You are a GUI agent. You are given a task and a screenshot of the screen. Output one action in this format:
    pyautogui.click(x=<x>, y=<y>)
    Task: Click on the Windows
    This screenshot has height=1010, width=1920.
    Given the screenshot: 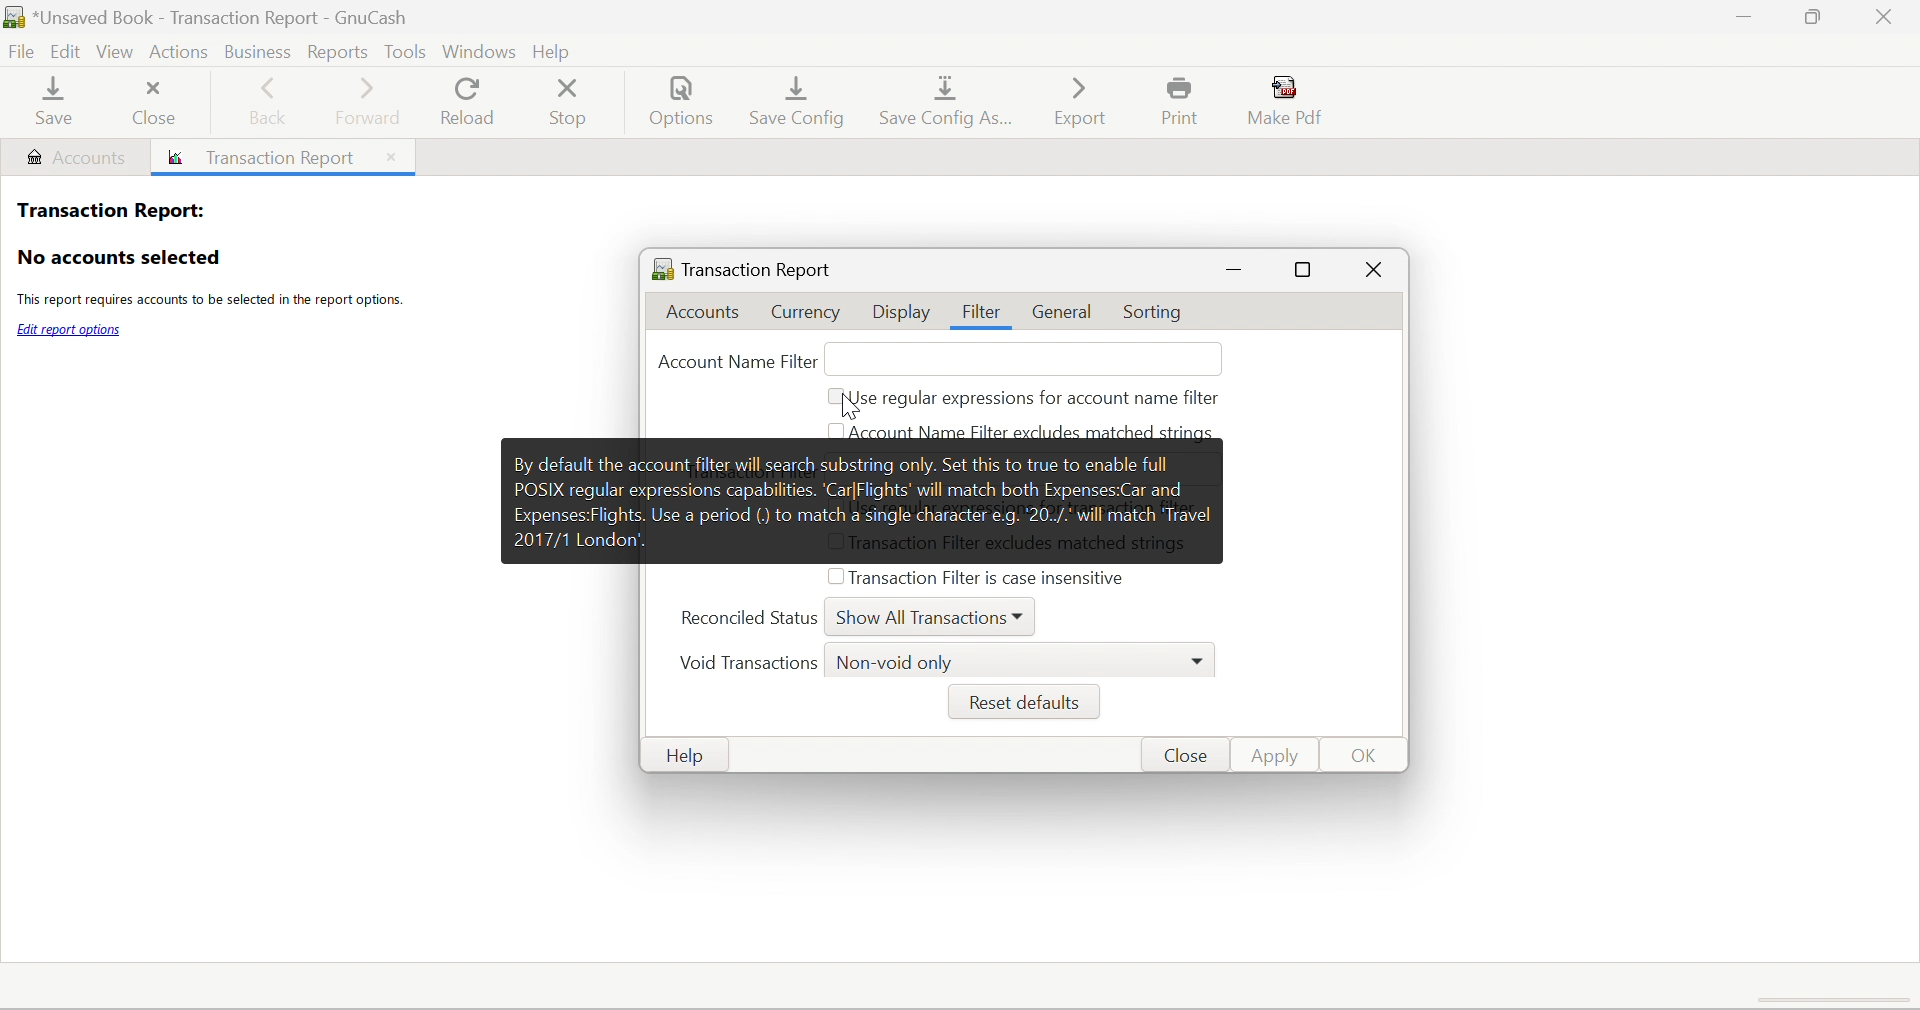 What is the action you would take?
    pyautogui.click(x=477, y=50)
    